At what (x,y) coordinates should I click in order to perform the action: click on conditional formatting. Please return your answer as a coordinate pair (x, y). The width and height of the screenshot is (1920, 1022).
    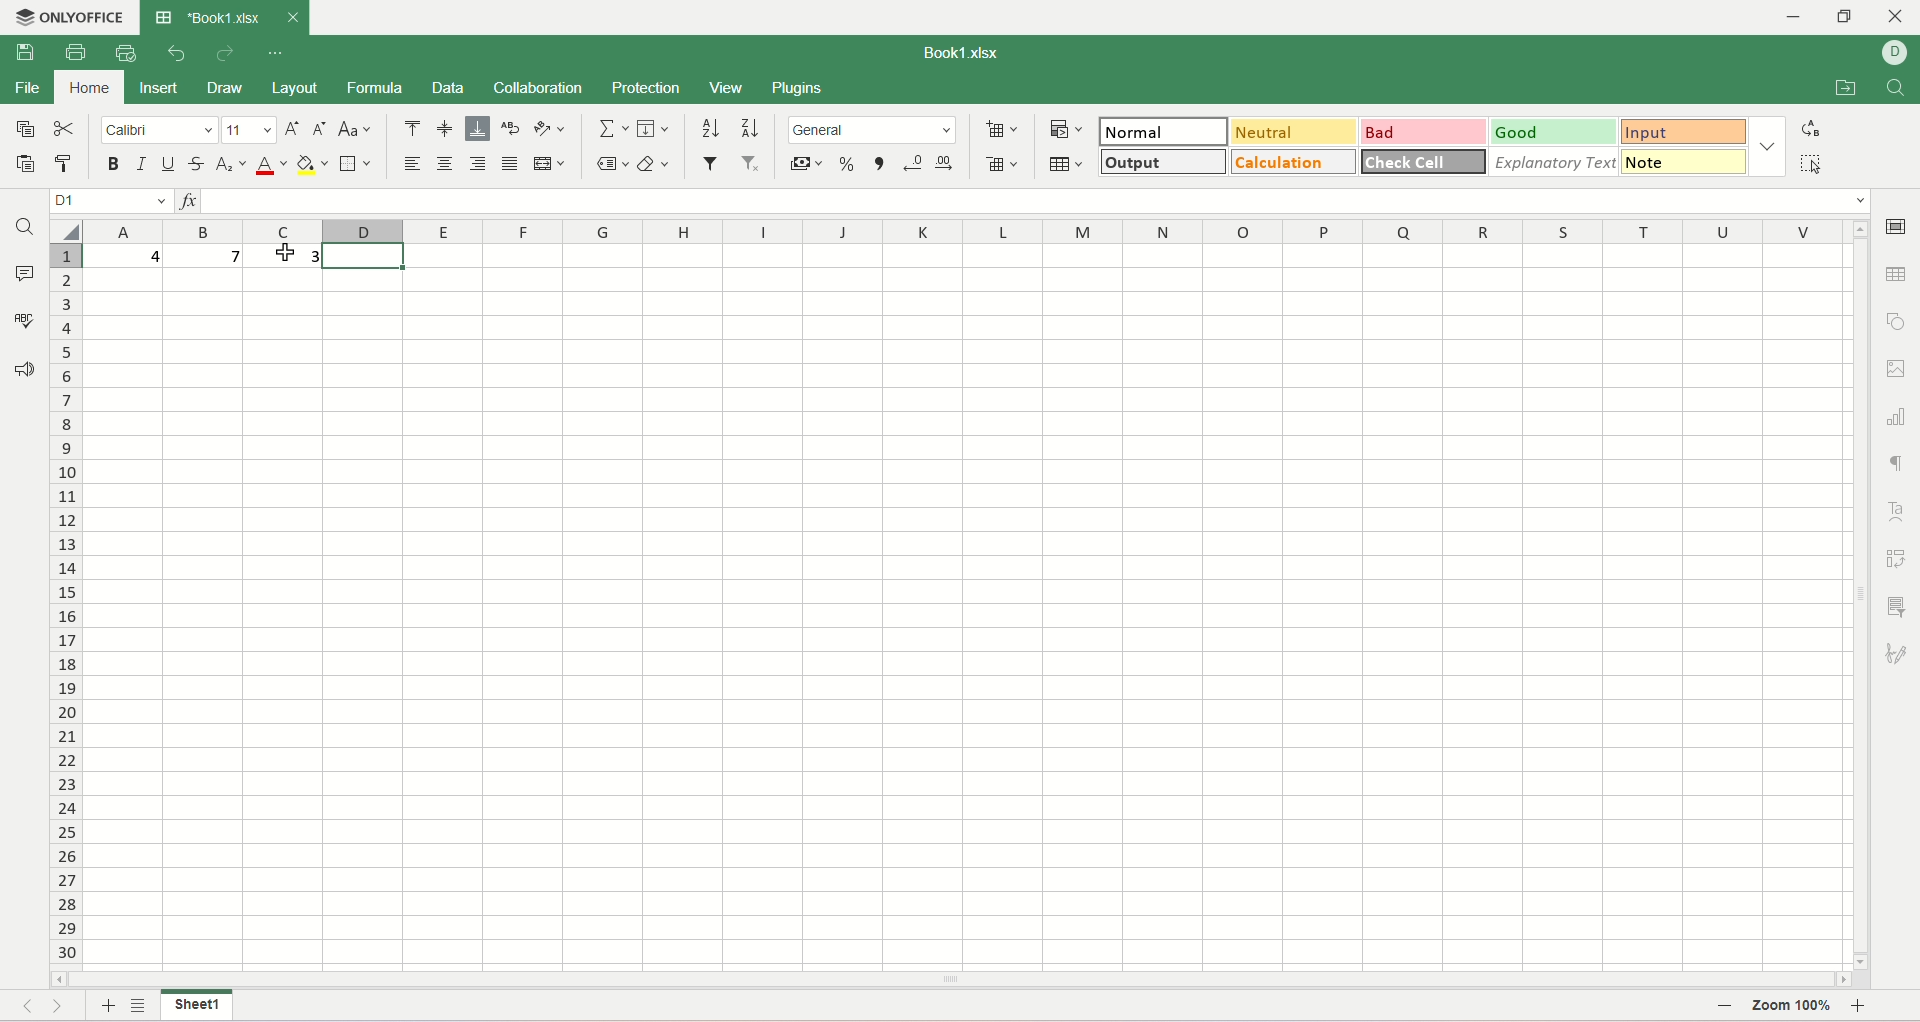
    Looking at the image, I should click on (1069, 126).